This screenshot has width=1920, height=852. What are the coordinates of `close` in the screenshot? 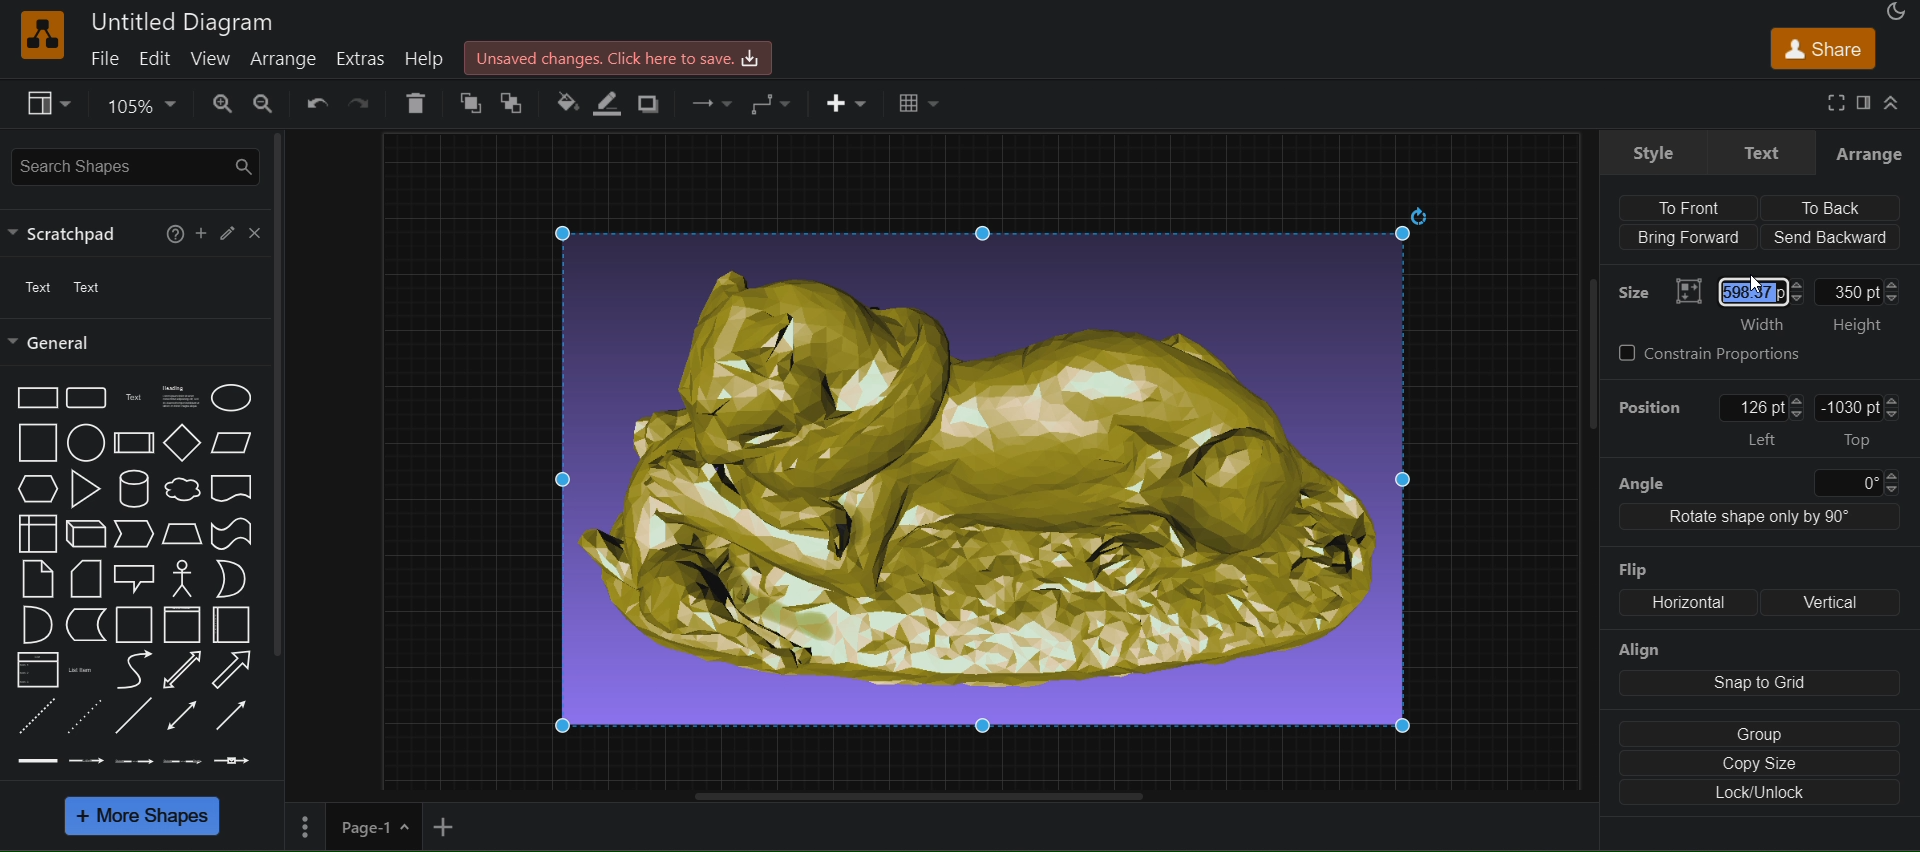 It's located at (256, 233).